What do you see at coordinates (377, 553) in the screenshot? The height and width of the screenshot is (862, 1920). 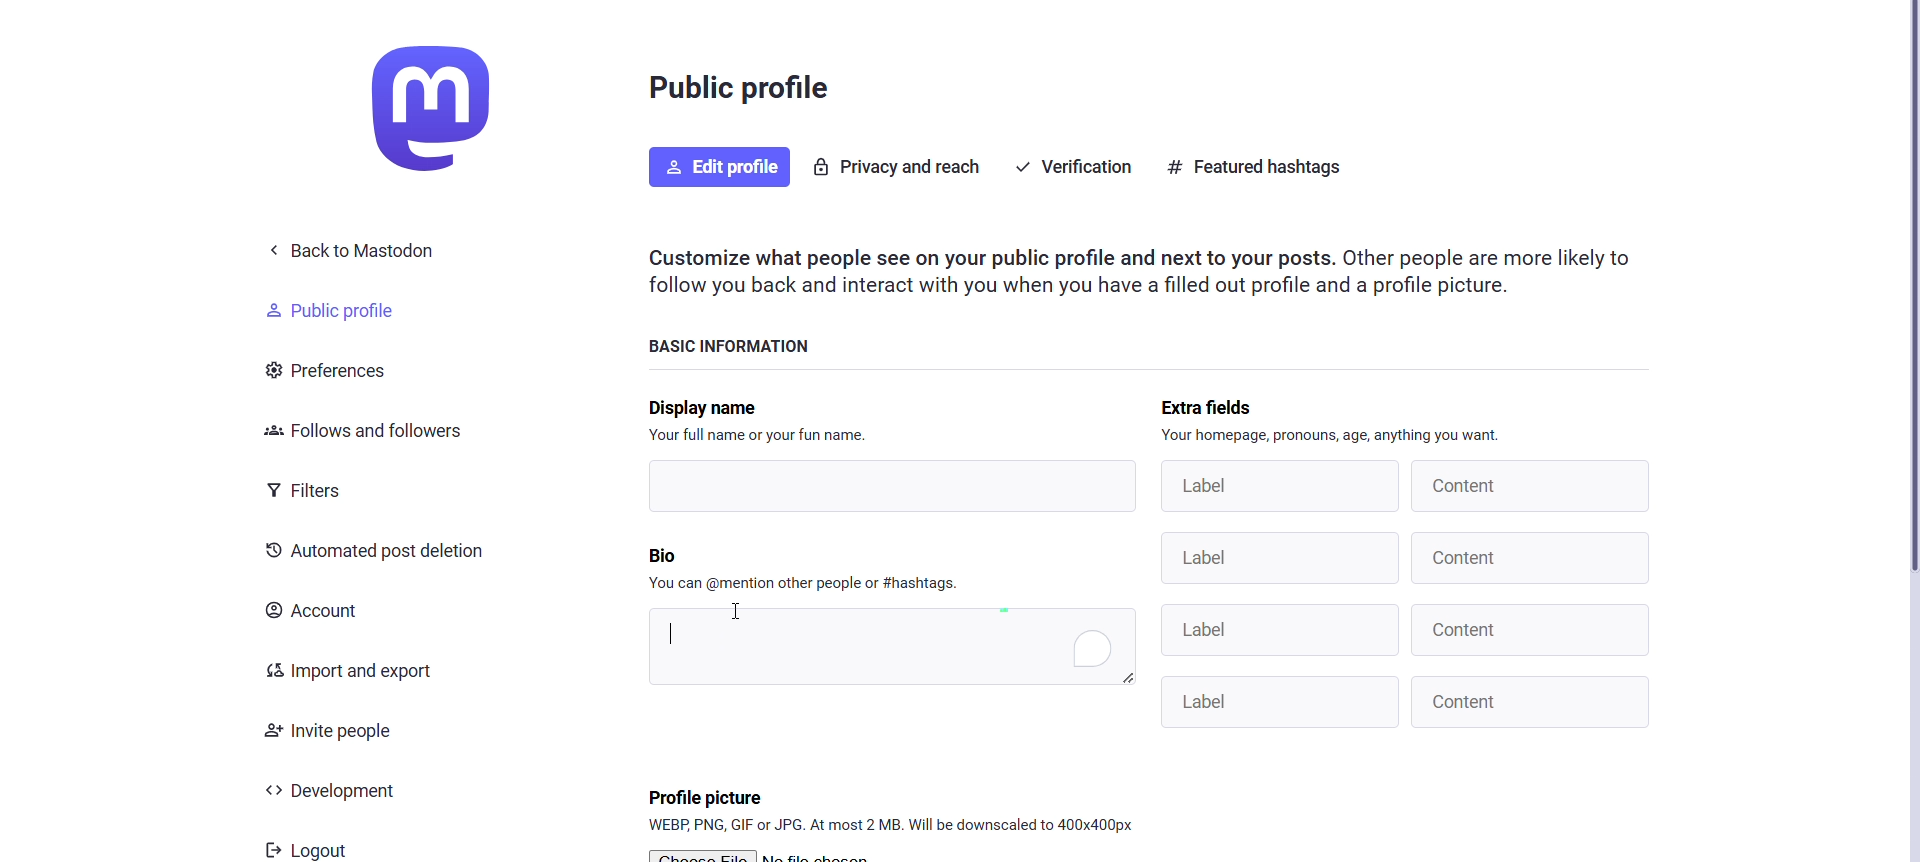 I see `Automated Post Deletion` at bounding box center [377, 553].